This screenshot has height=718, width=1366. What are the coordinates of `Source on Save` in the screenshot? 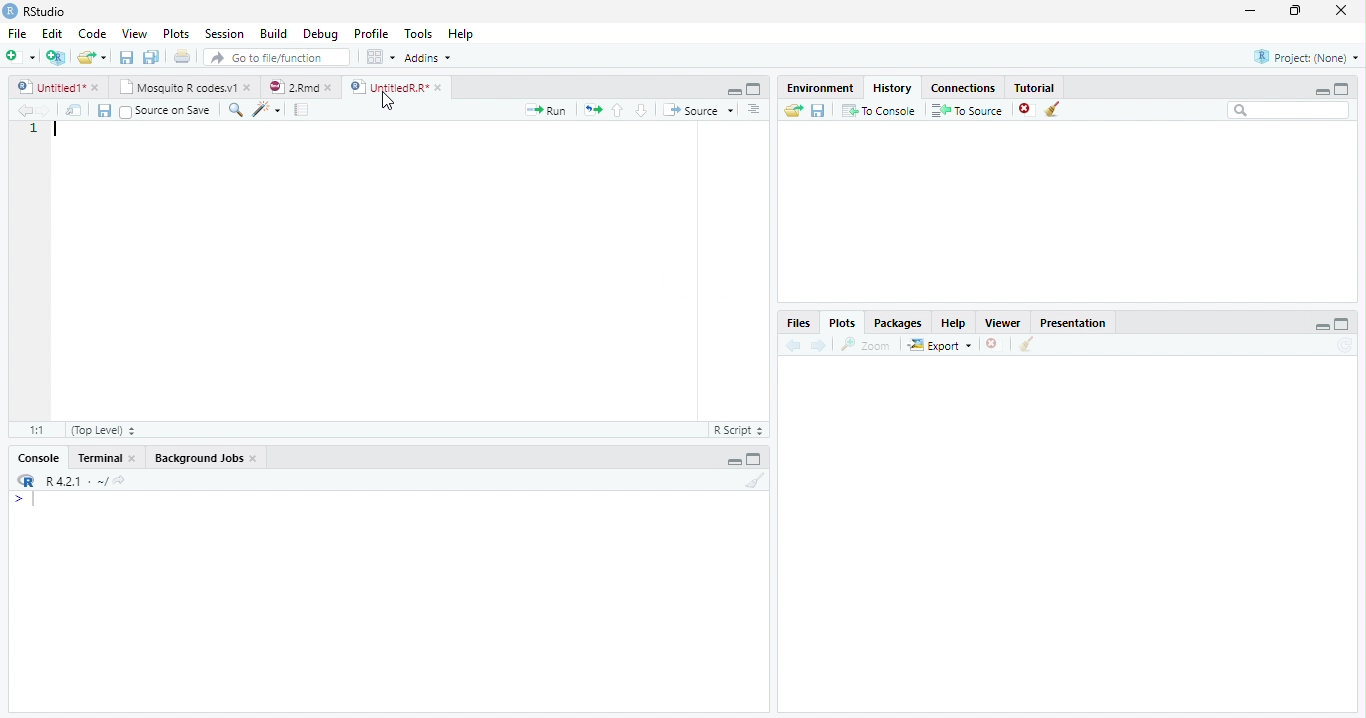 It's located at (167, 111).